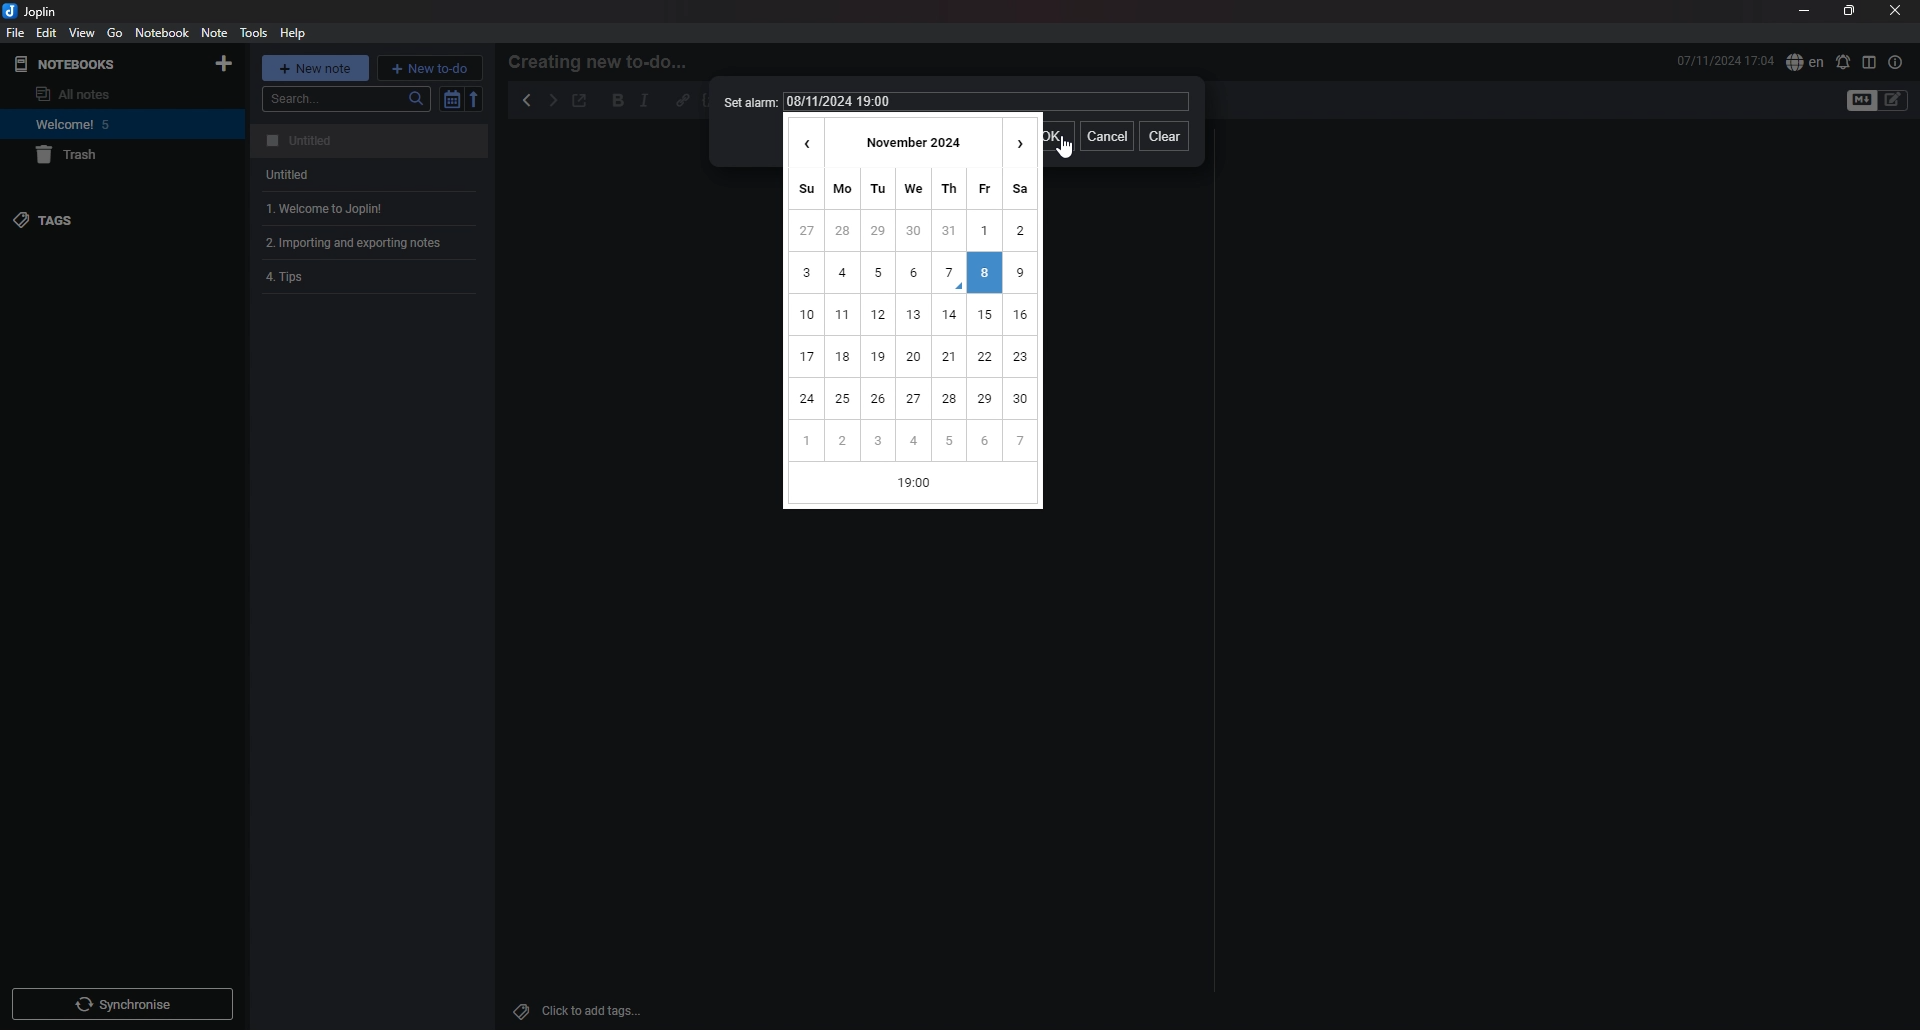 This screenshot has height=1030, width=1920. I want to click on note, so click(369, 243).